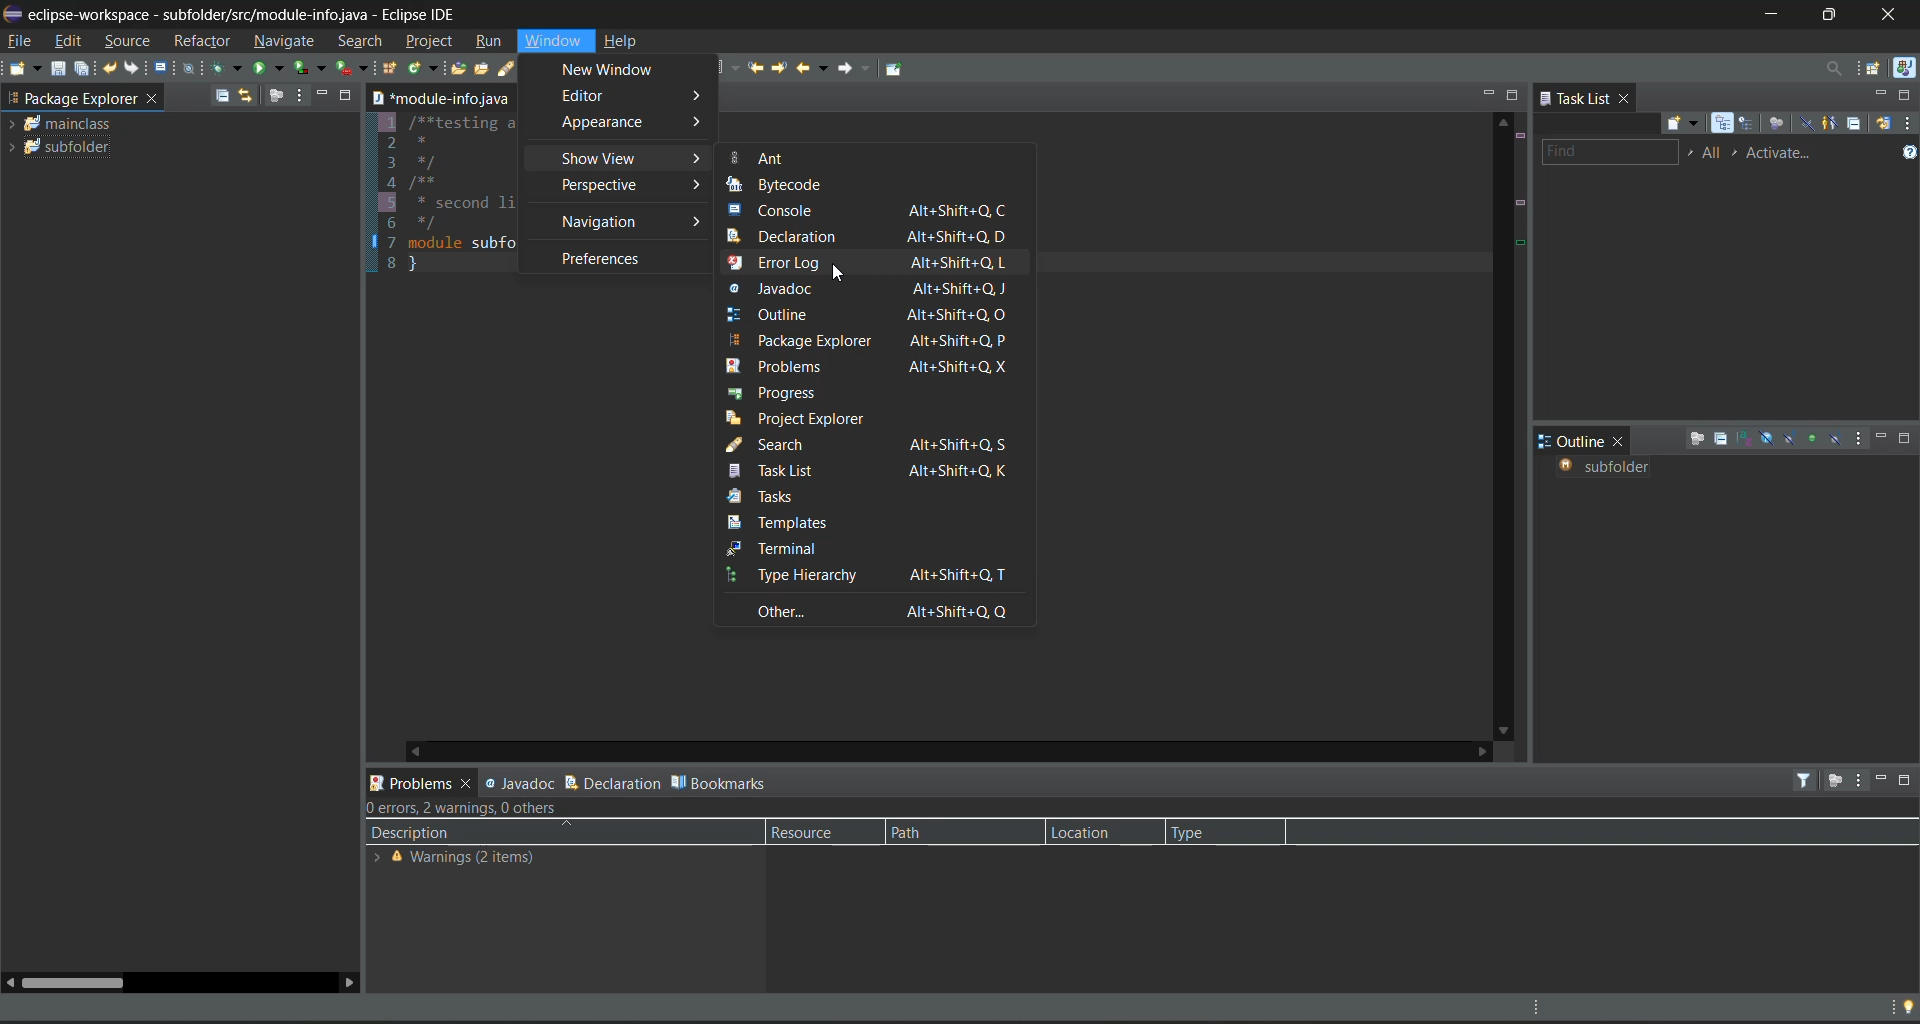 This screenshot has width=1920, height=1024. What do you see at coordinates (111, 68) in the screenshot?
I see `undo` at bounding box center [111, 68].